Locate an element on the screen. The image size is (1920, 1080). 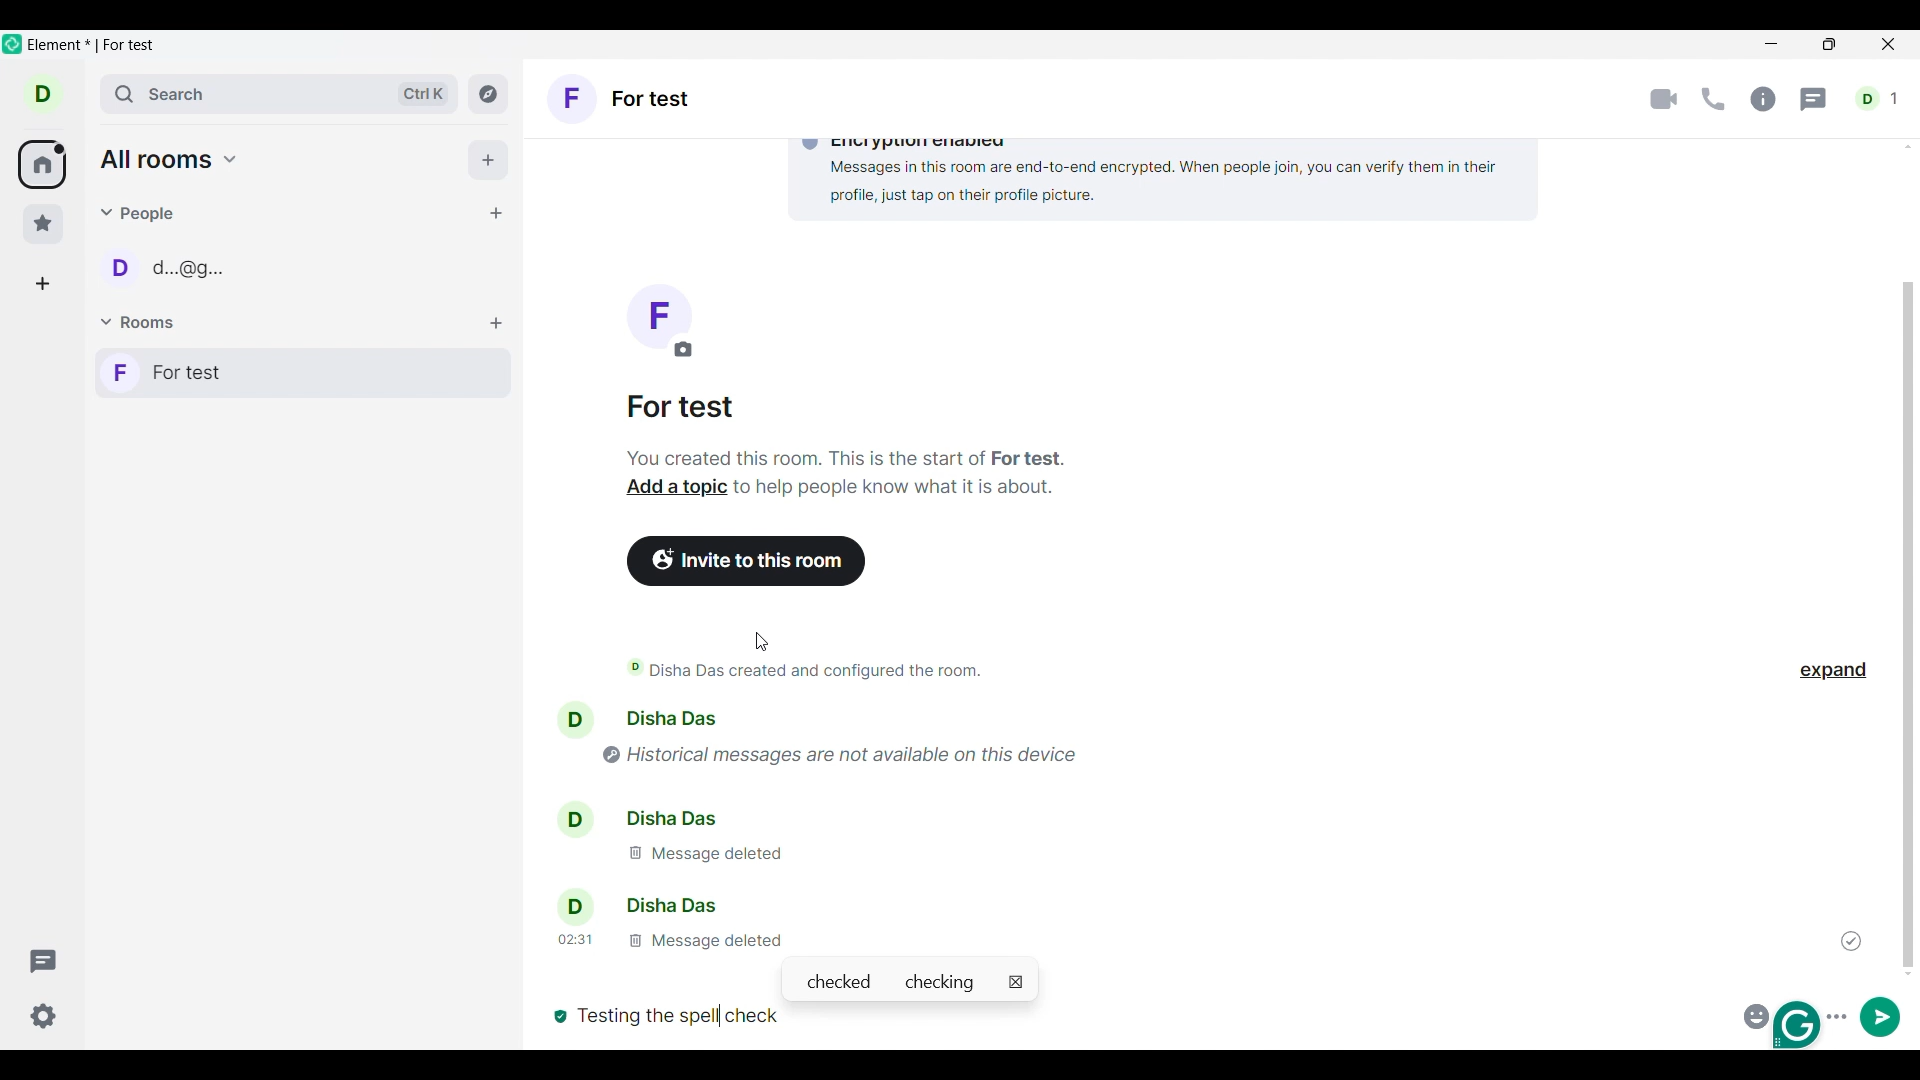
Click to expand is located at coordinates (1833, 671).